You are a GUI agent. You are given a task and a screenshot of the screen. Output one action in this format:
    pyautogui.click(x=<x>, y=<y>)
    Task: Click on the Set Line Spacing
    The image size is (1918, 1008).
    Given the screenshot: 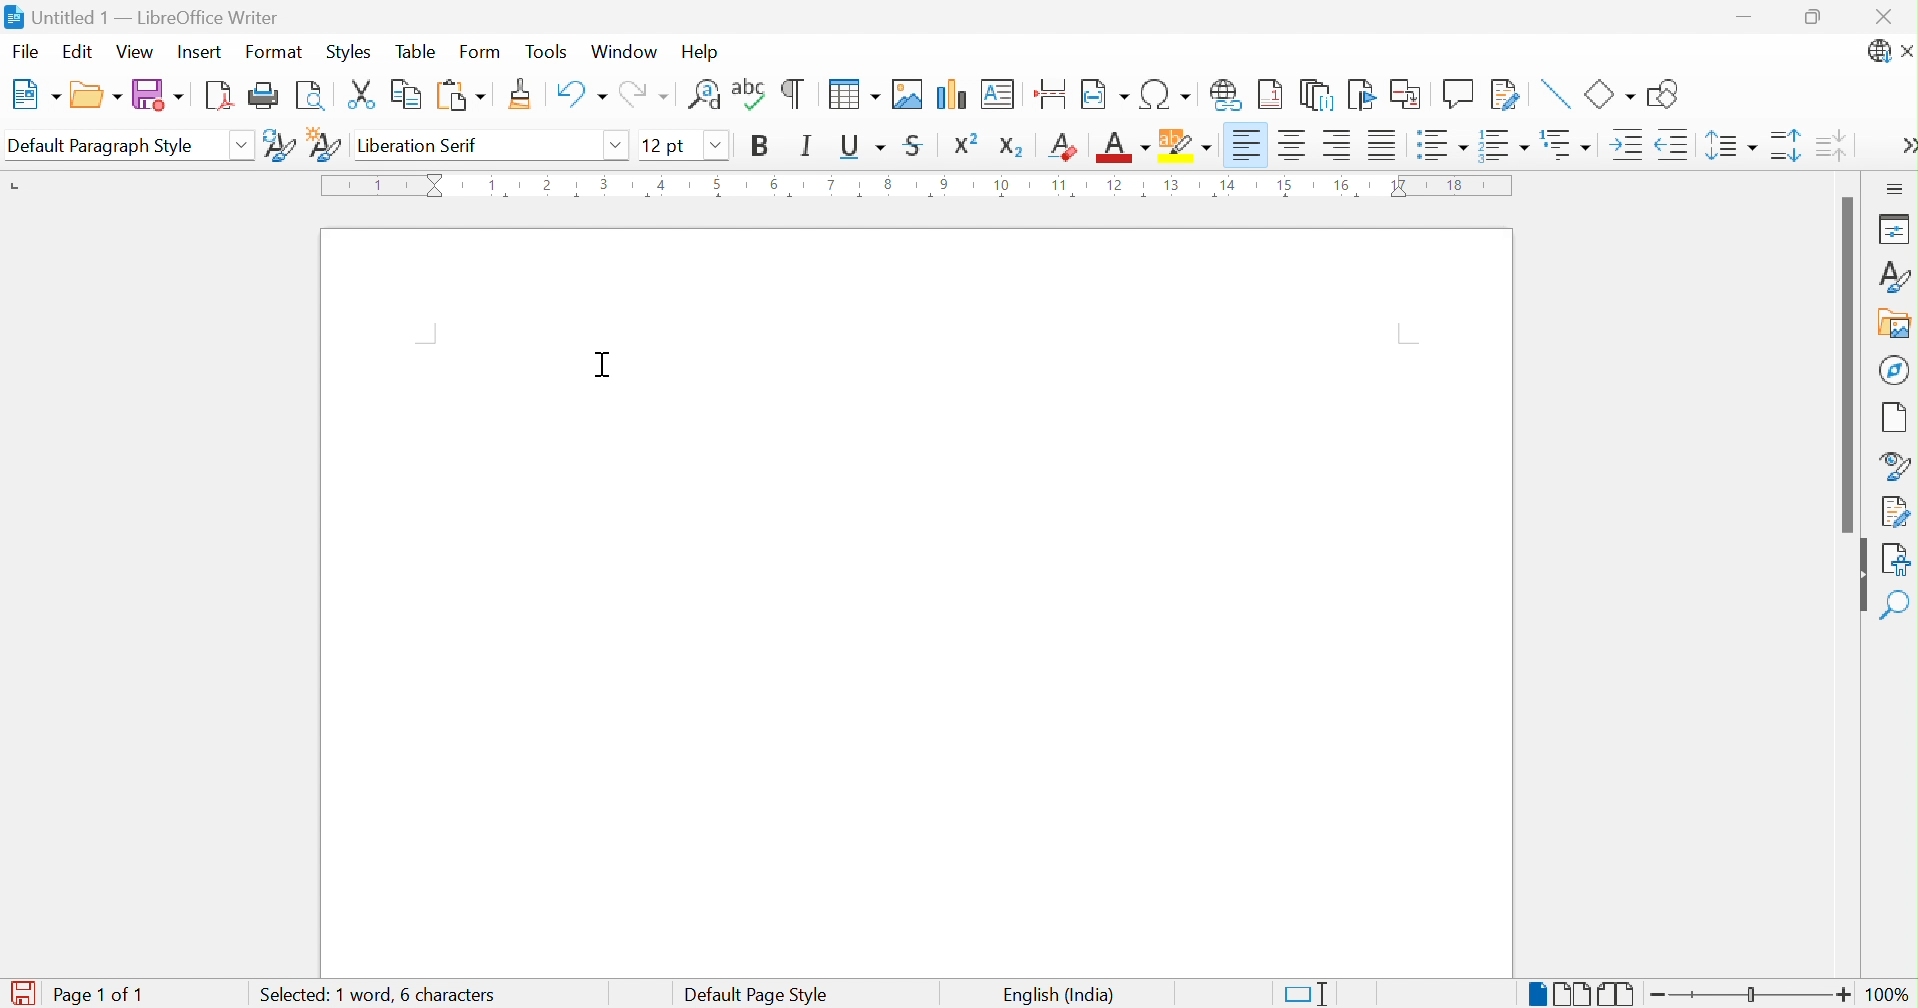 What is the action you would take?
    pyautogui.click(x=1730, y=148)
    